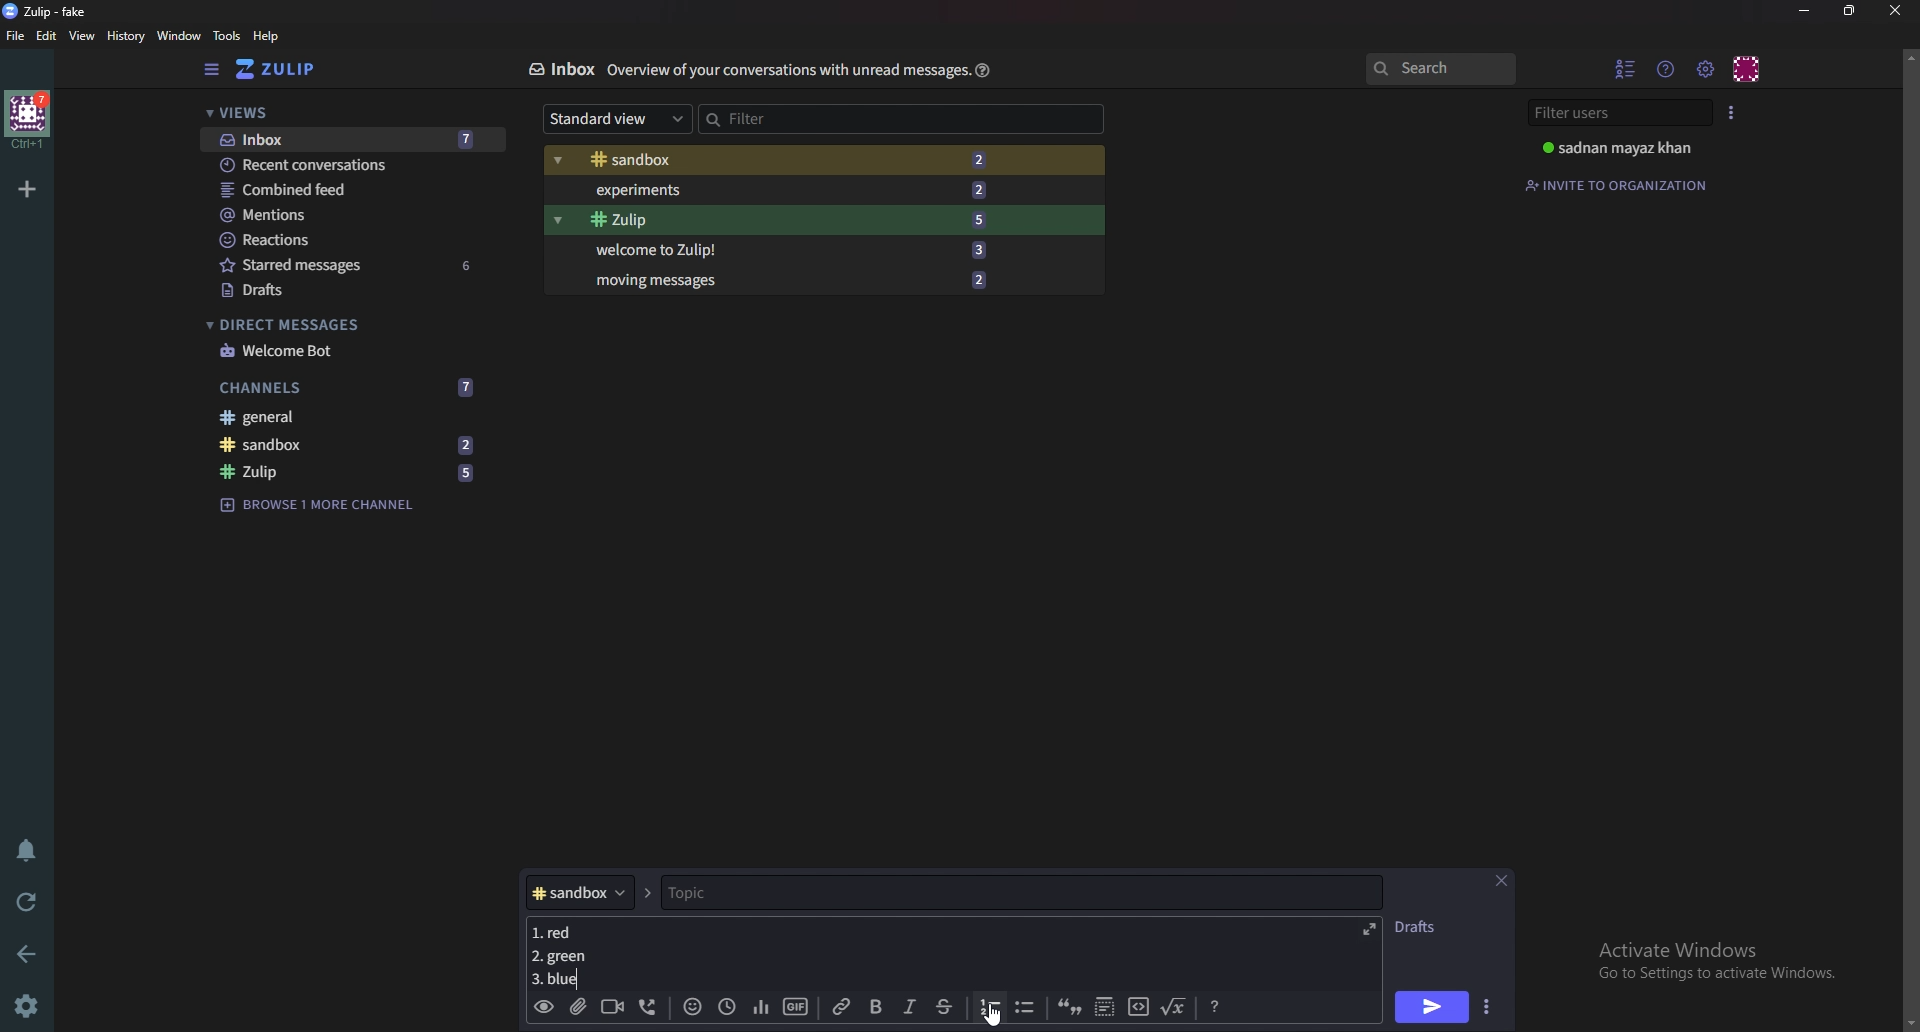  What do you see at coordinates (1426, 925) in the screenshot?
I see `Drafts` at bounding box center [1426, 925].